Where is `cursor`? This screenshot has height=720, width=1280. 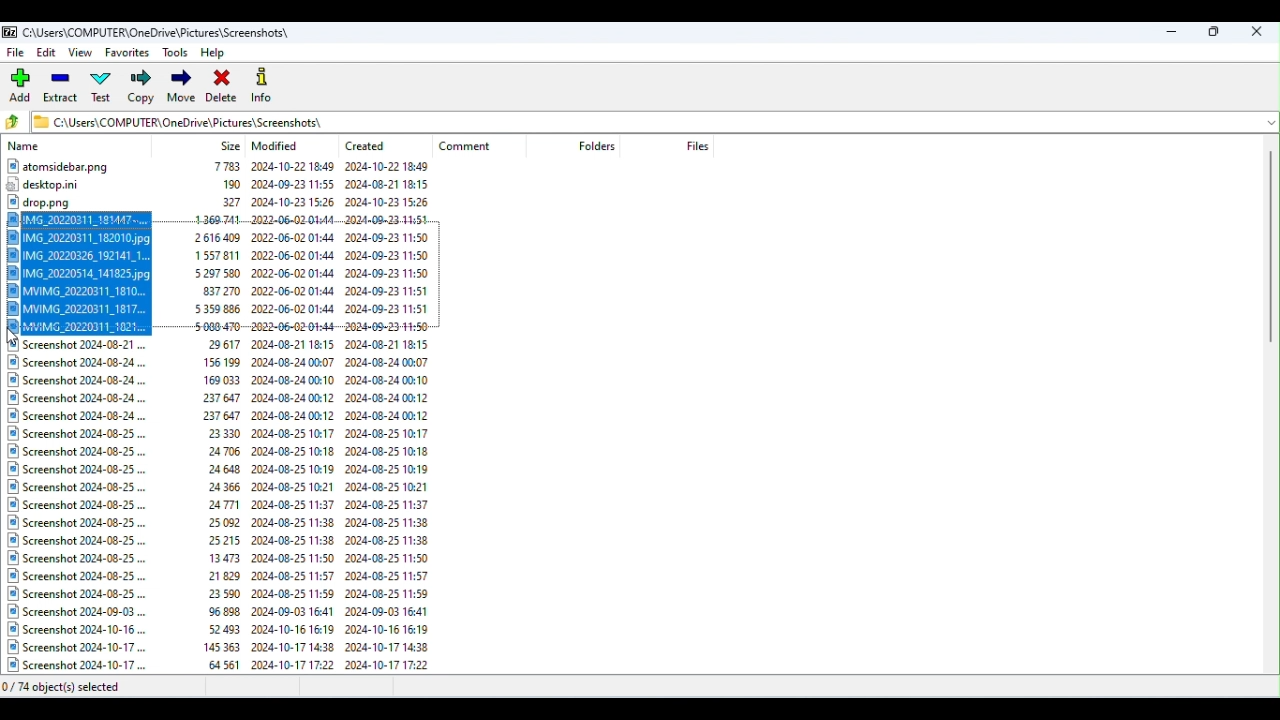 cursor is located at coordinates (17, 338).